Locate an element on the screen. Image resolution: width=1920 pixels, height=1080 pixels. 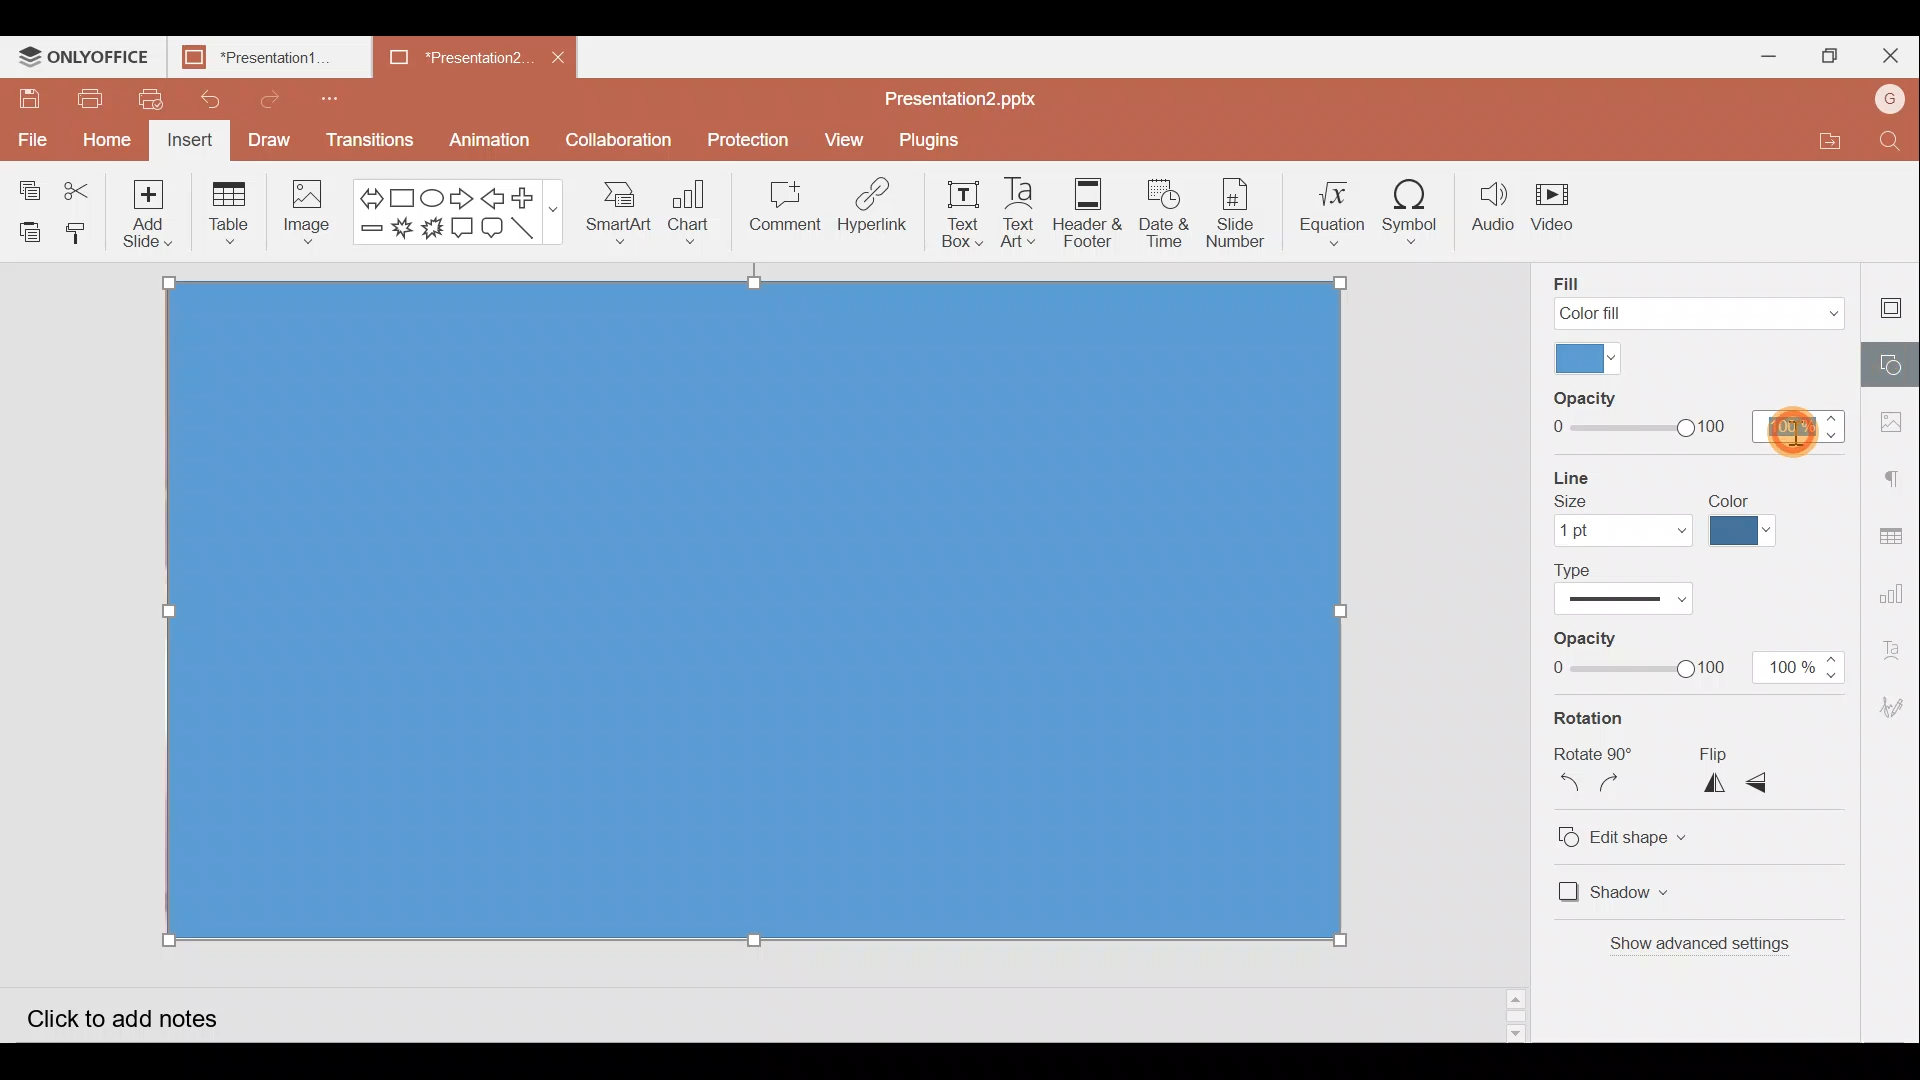
Line size is located at coordinates (1622, 510).